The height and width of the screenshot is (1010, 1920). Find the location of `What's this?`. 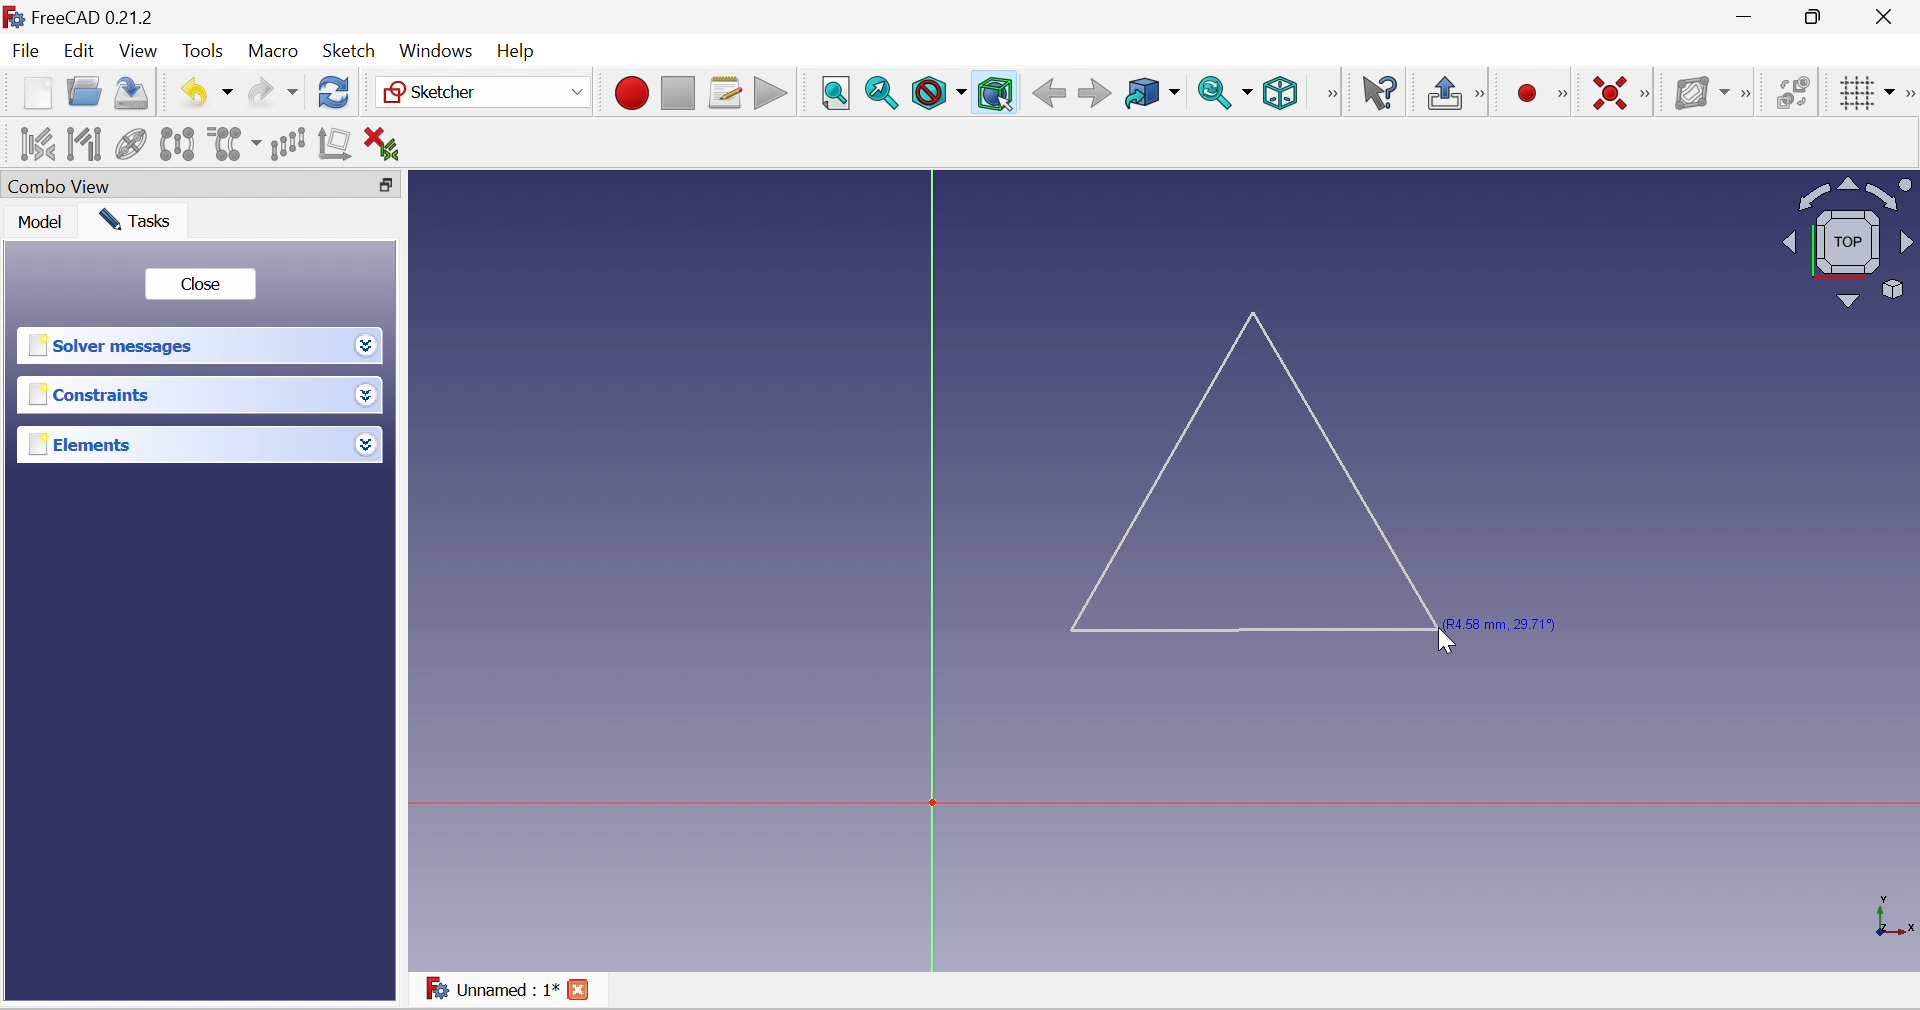

What's this? is located at coordinates (1377, 93).